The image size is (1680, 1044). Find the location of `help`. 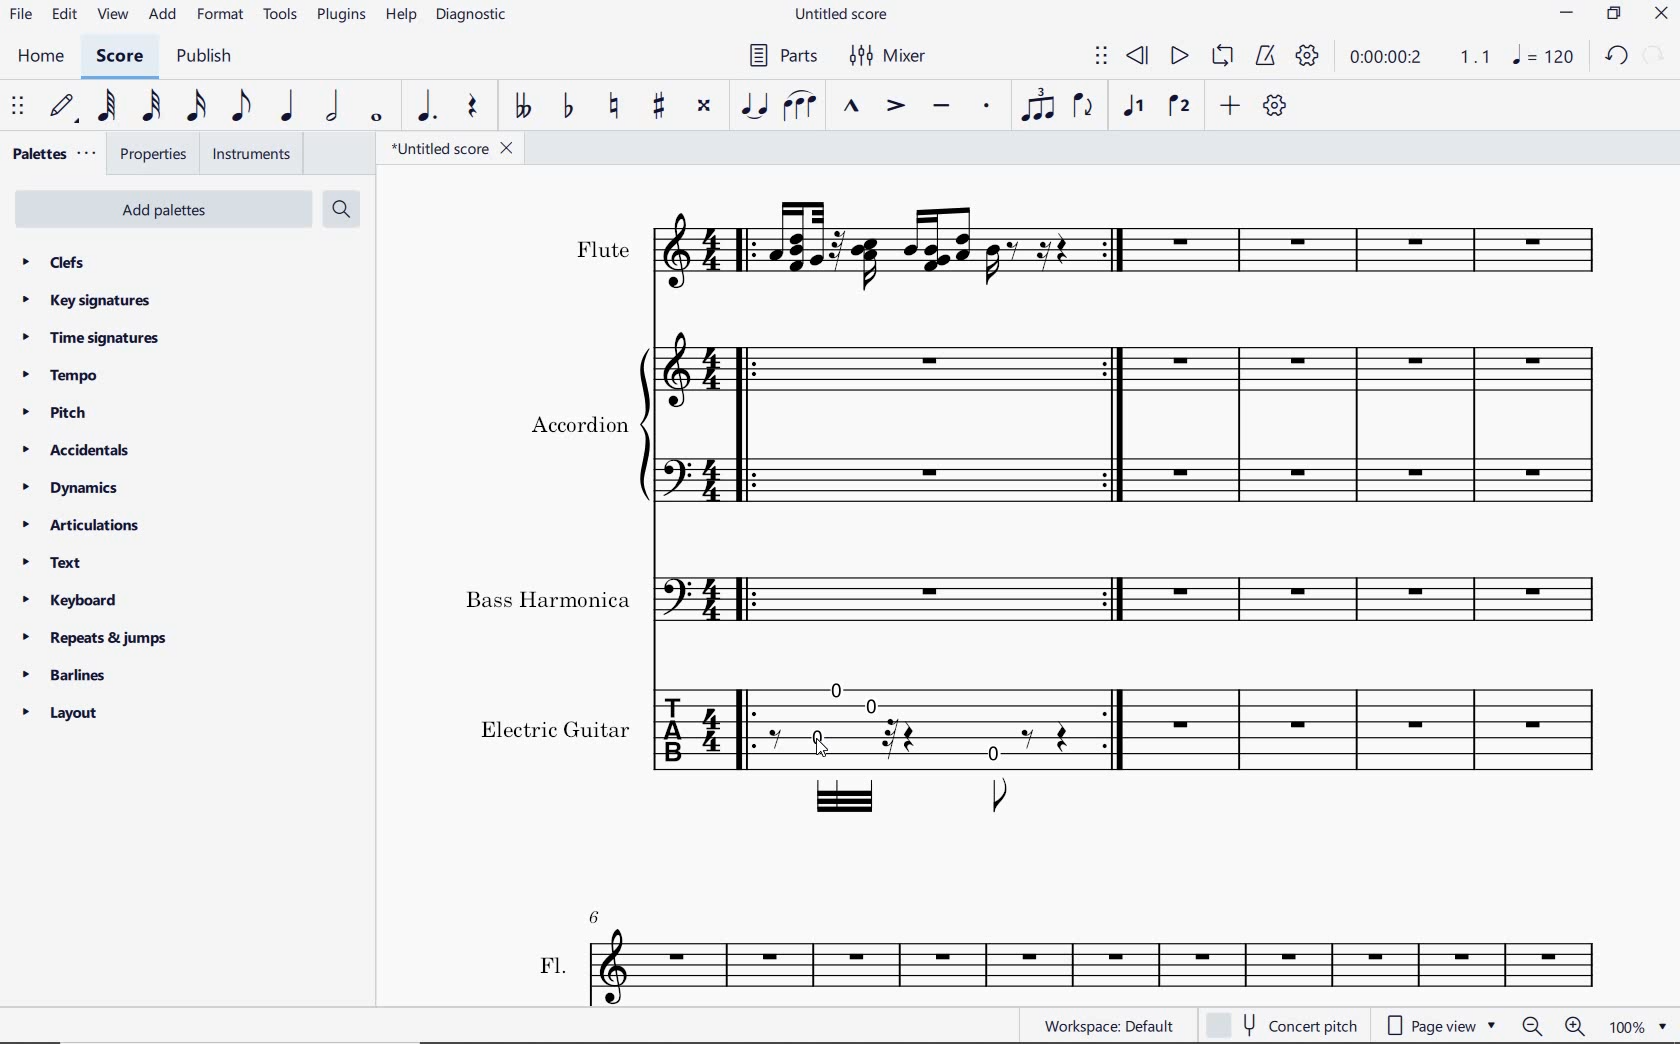

help is located at coordinates (400, 16).